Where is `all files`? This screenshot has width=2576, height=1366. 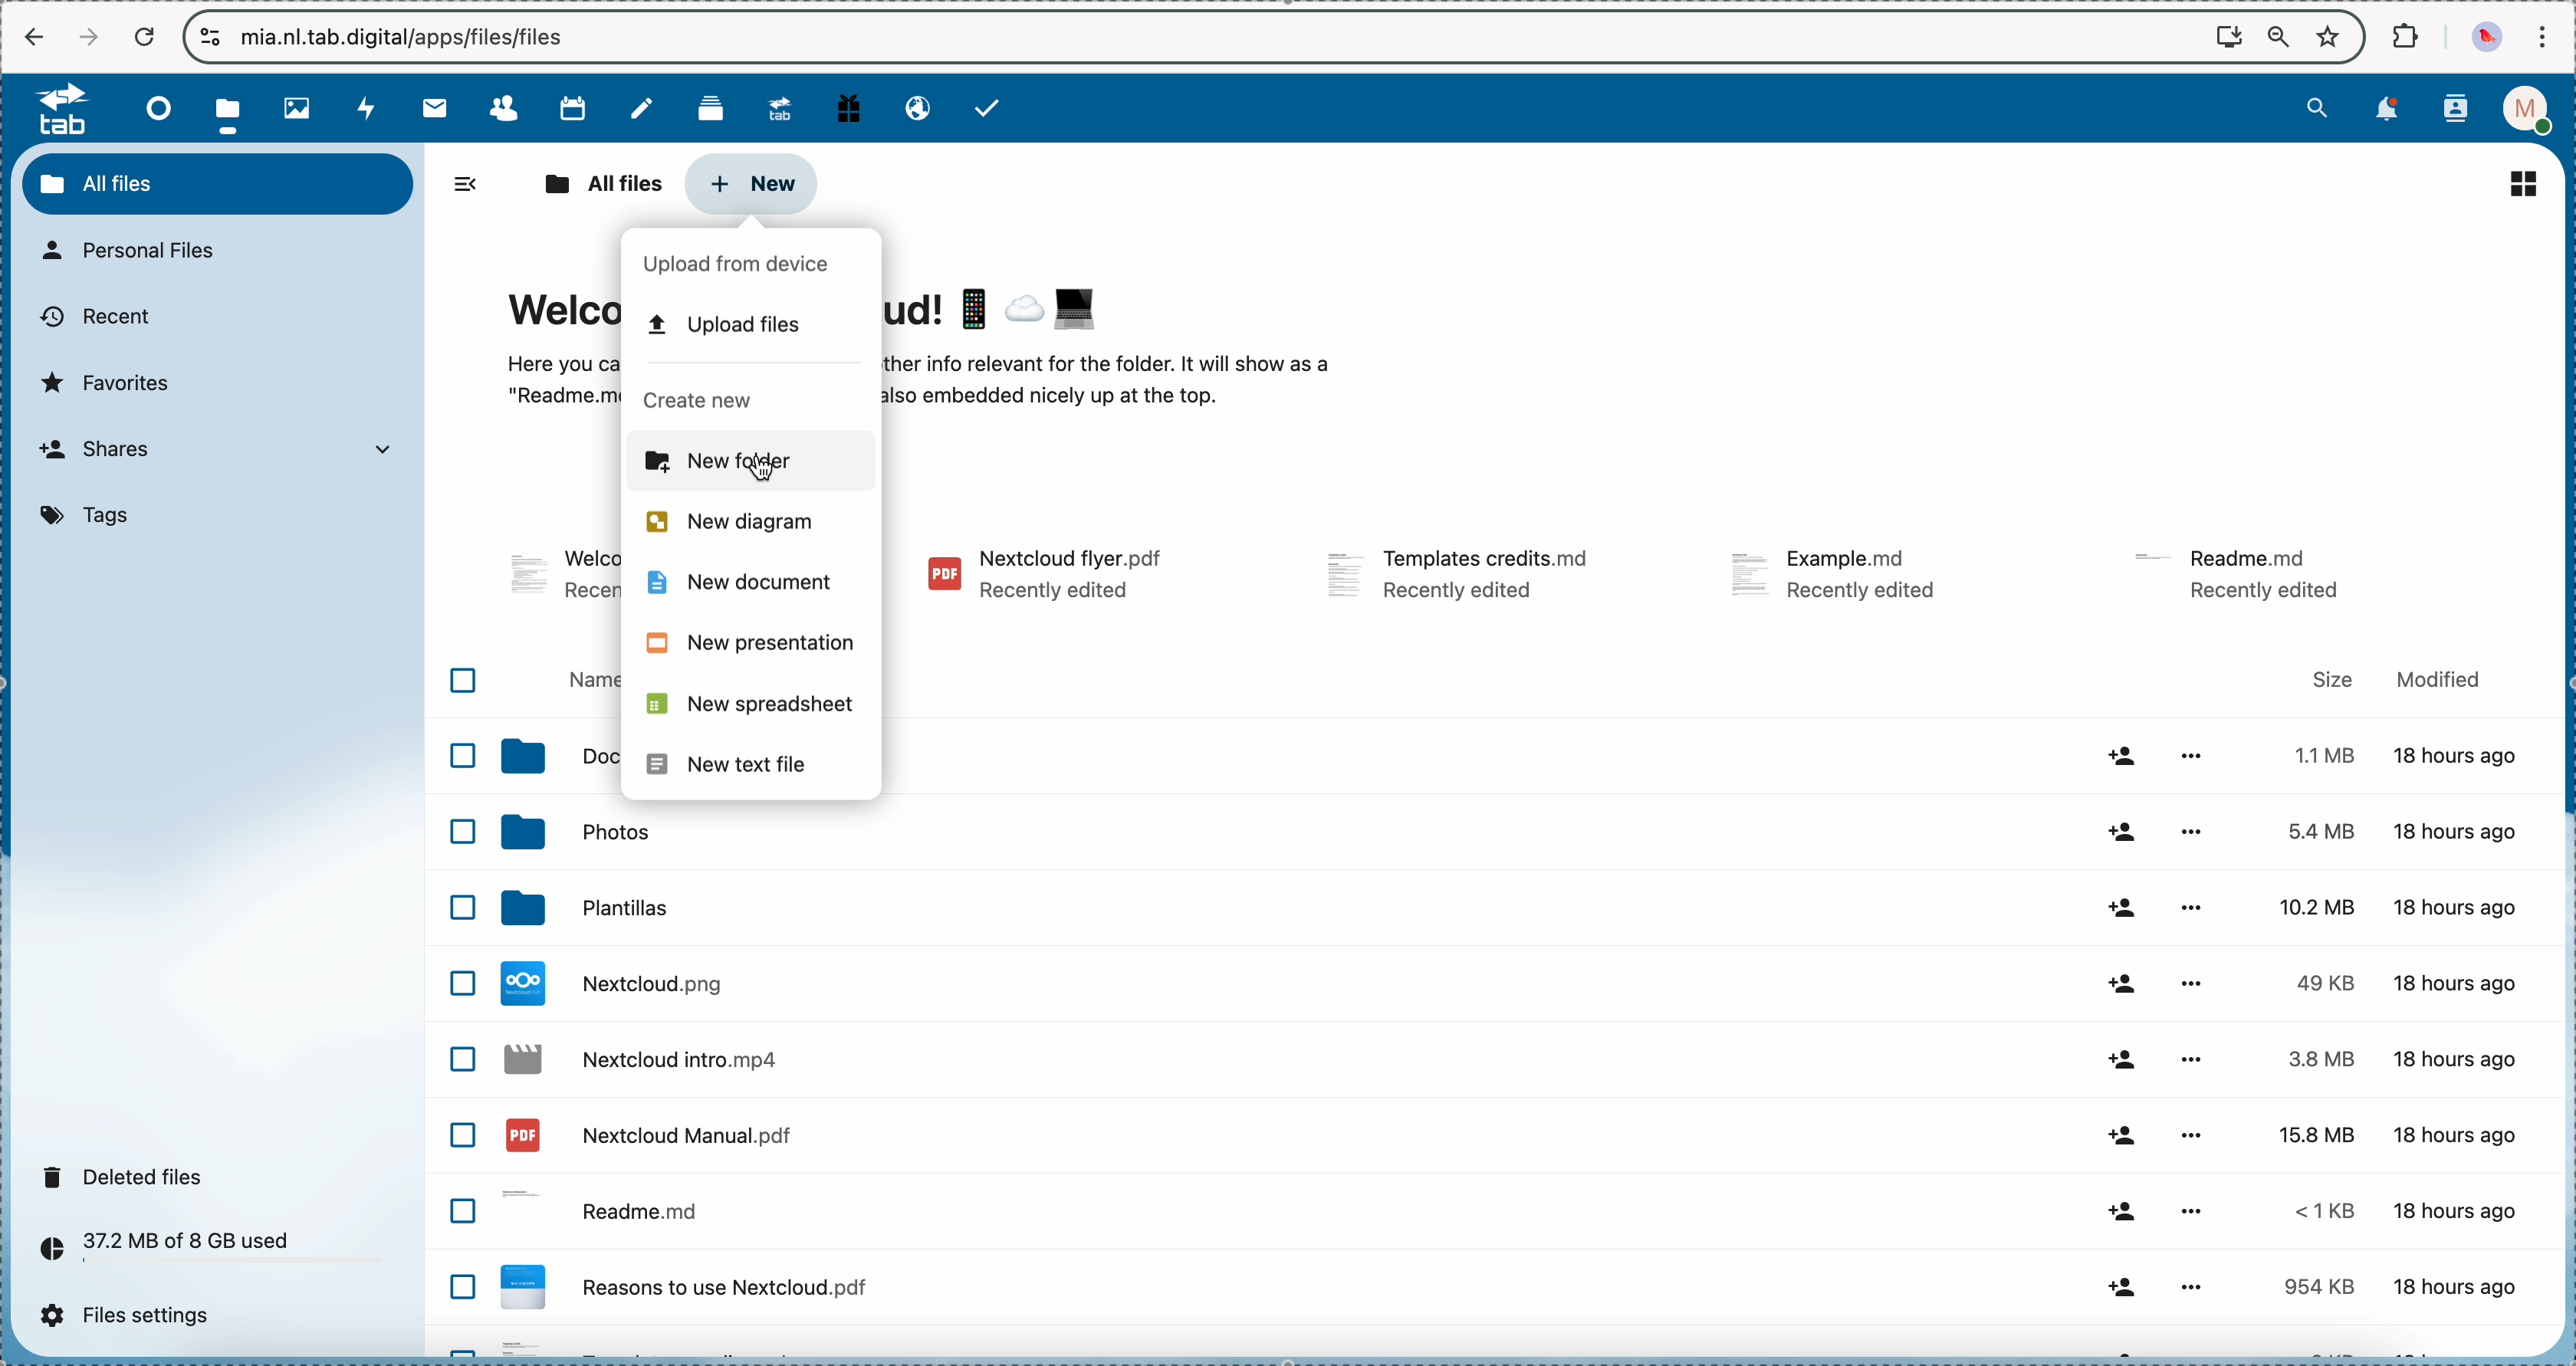
all files is located at coordinates (218, 183).